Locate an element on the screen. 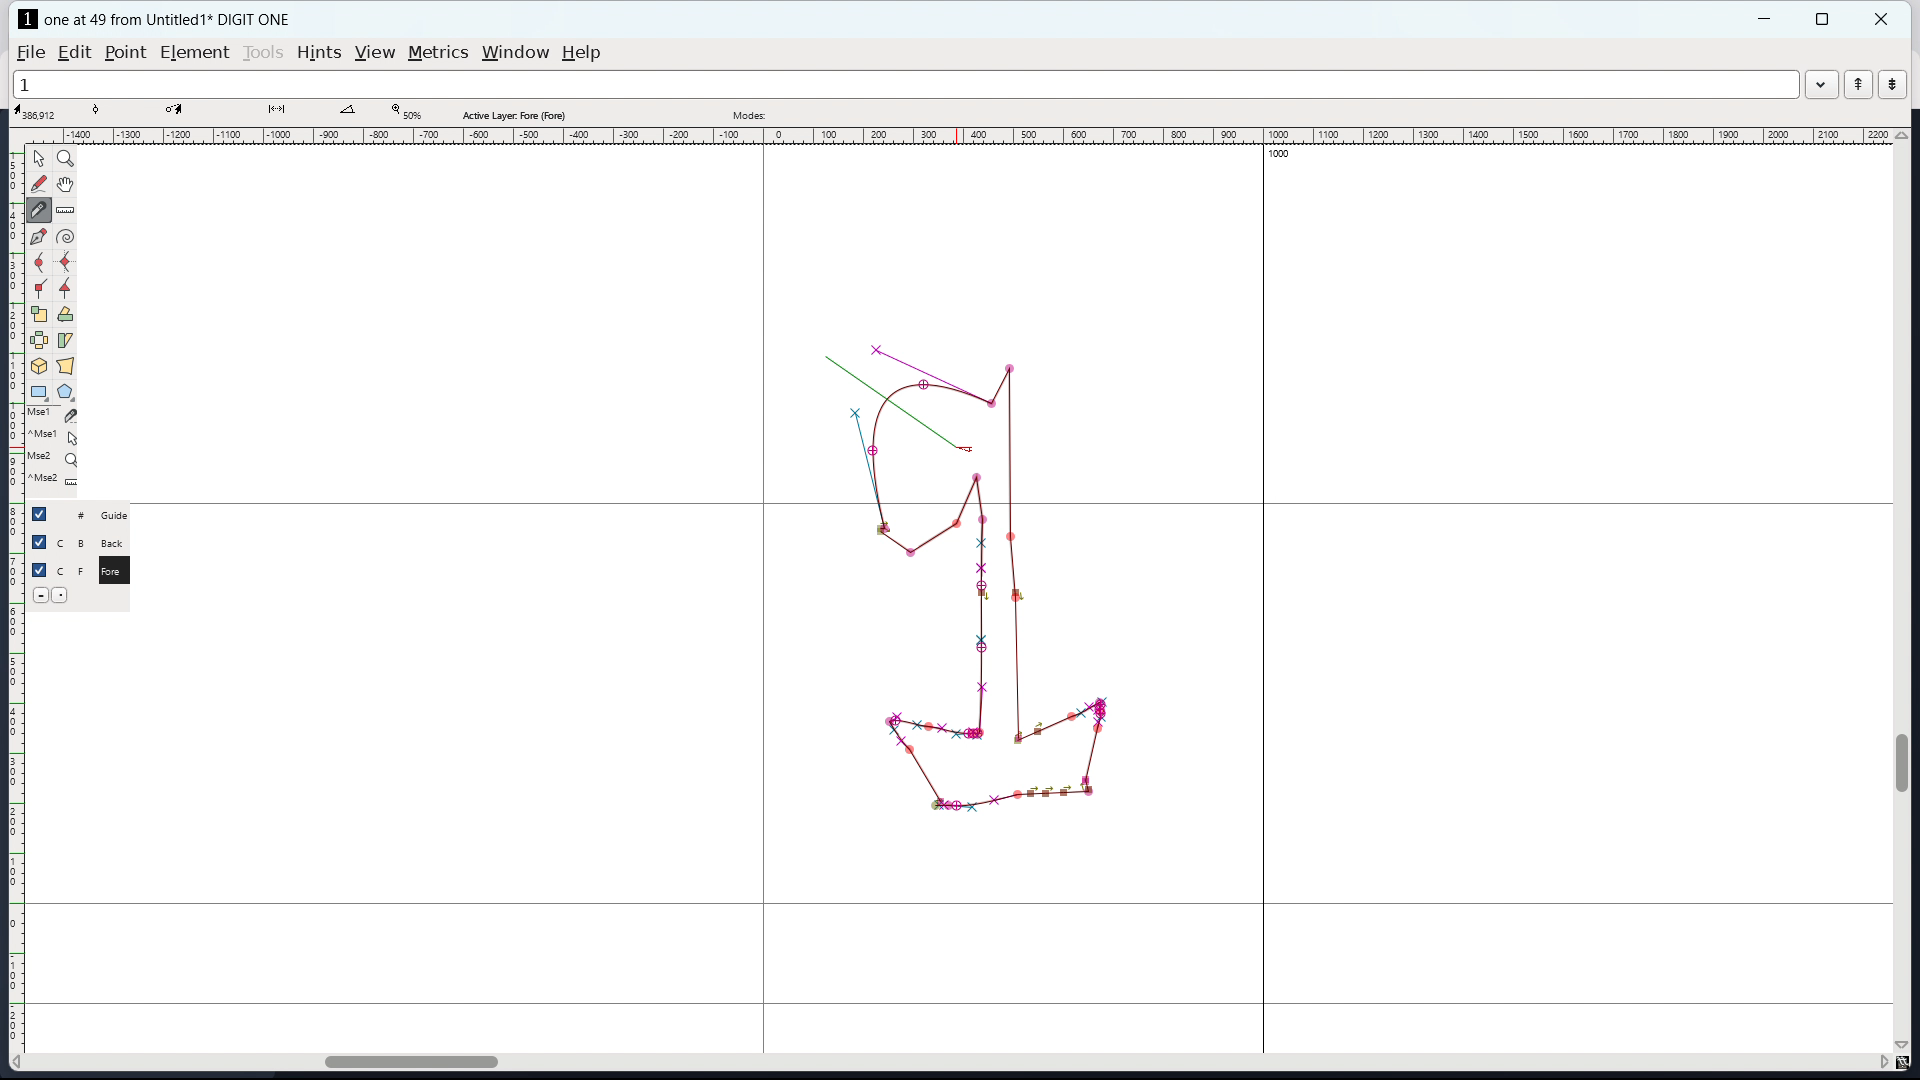 This screenshot has width=1920, height=1080. C F is located at coordinates (70, 568).